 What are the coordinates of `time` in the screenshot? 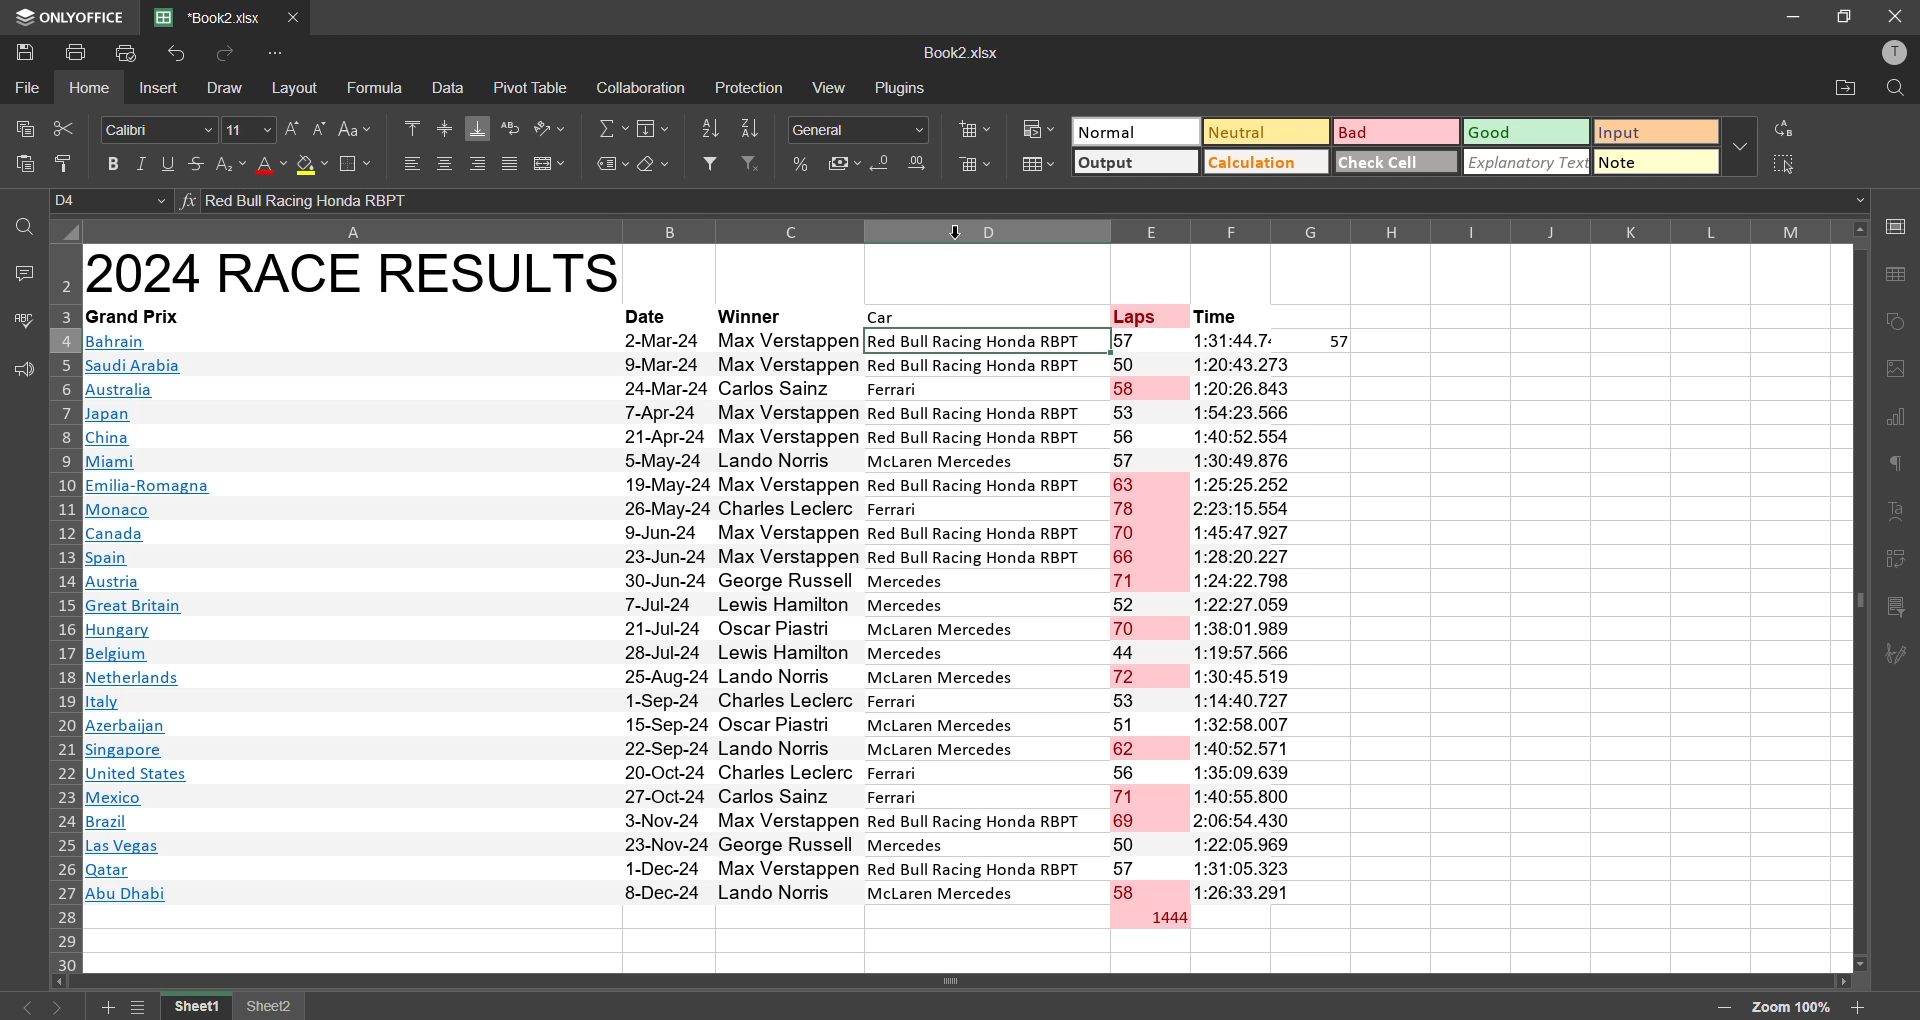 It's located at (1218, 318).